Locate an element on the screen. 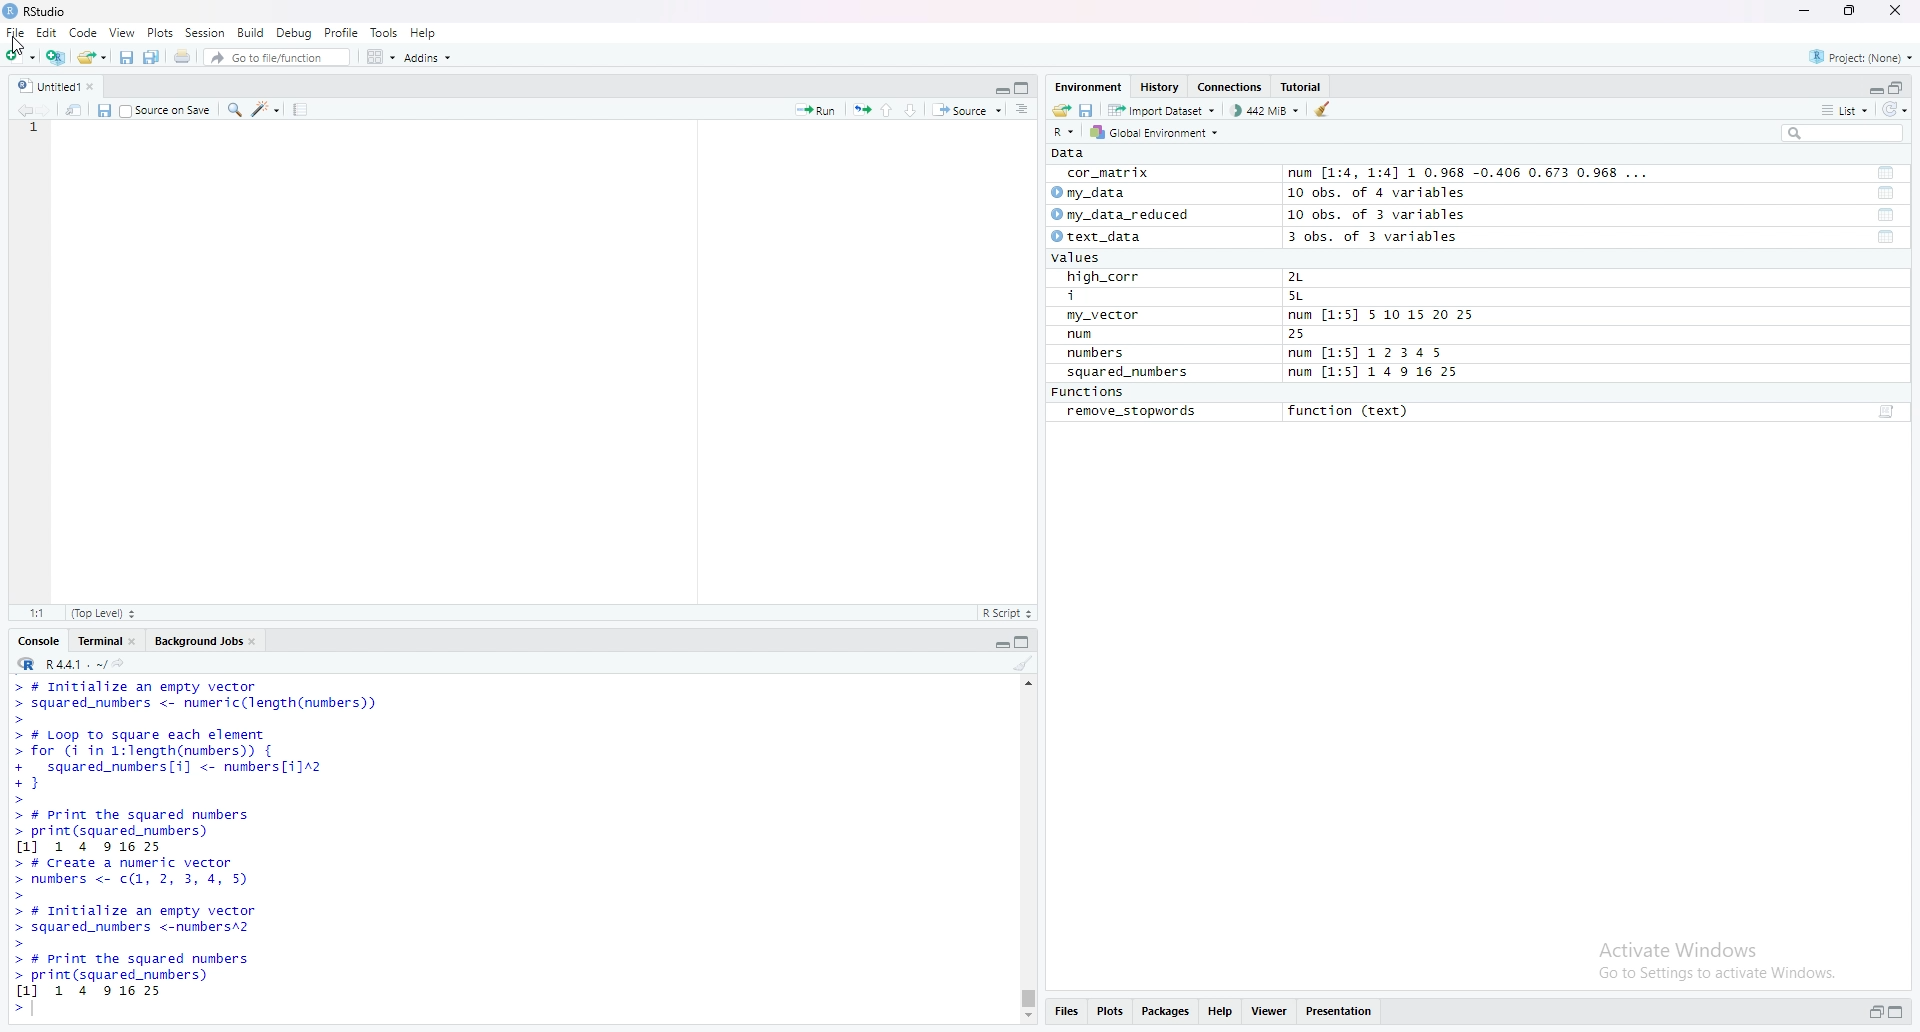 The width and height of the screenshot is (1920, 1032). Profile is located at coordinates (341, 32).